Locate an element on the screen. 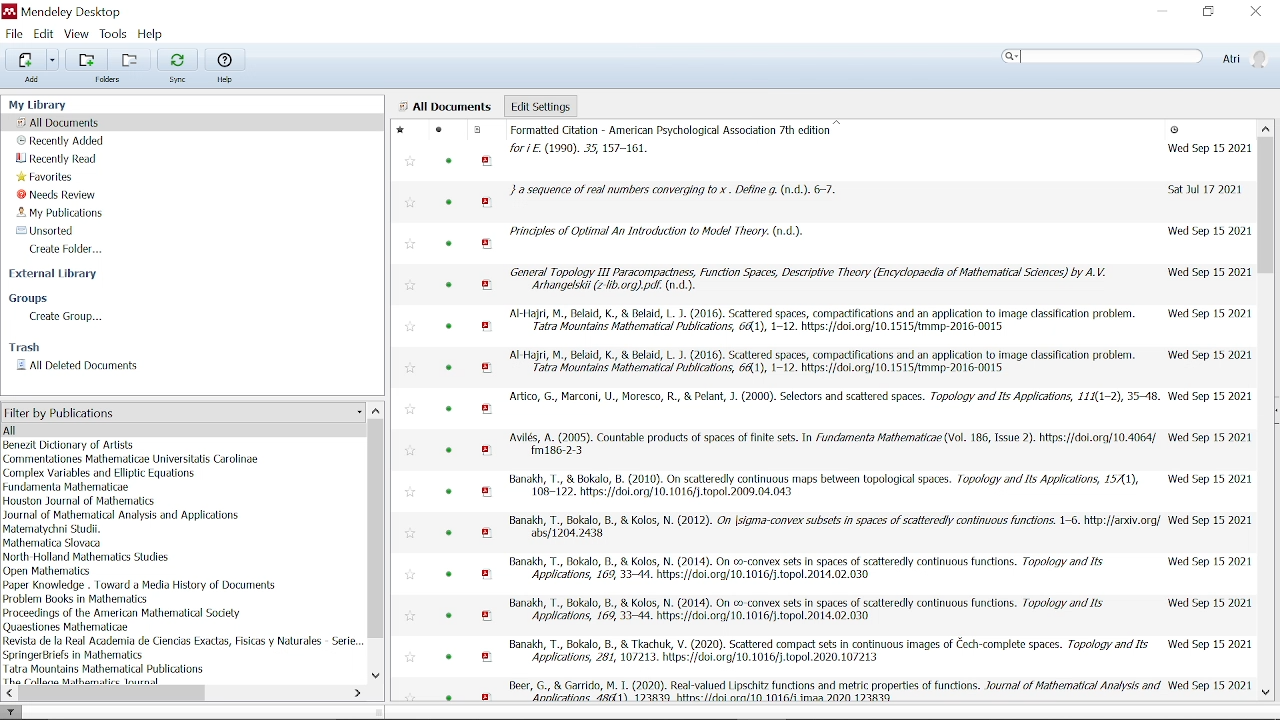 This screenshot has width=1280, height=720. status is located at coordinates (449, 492).